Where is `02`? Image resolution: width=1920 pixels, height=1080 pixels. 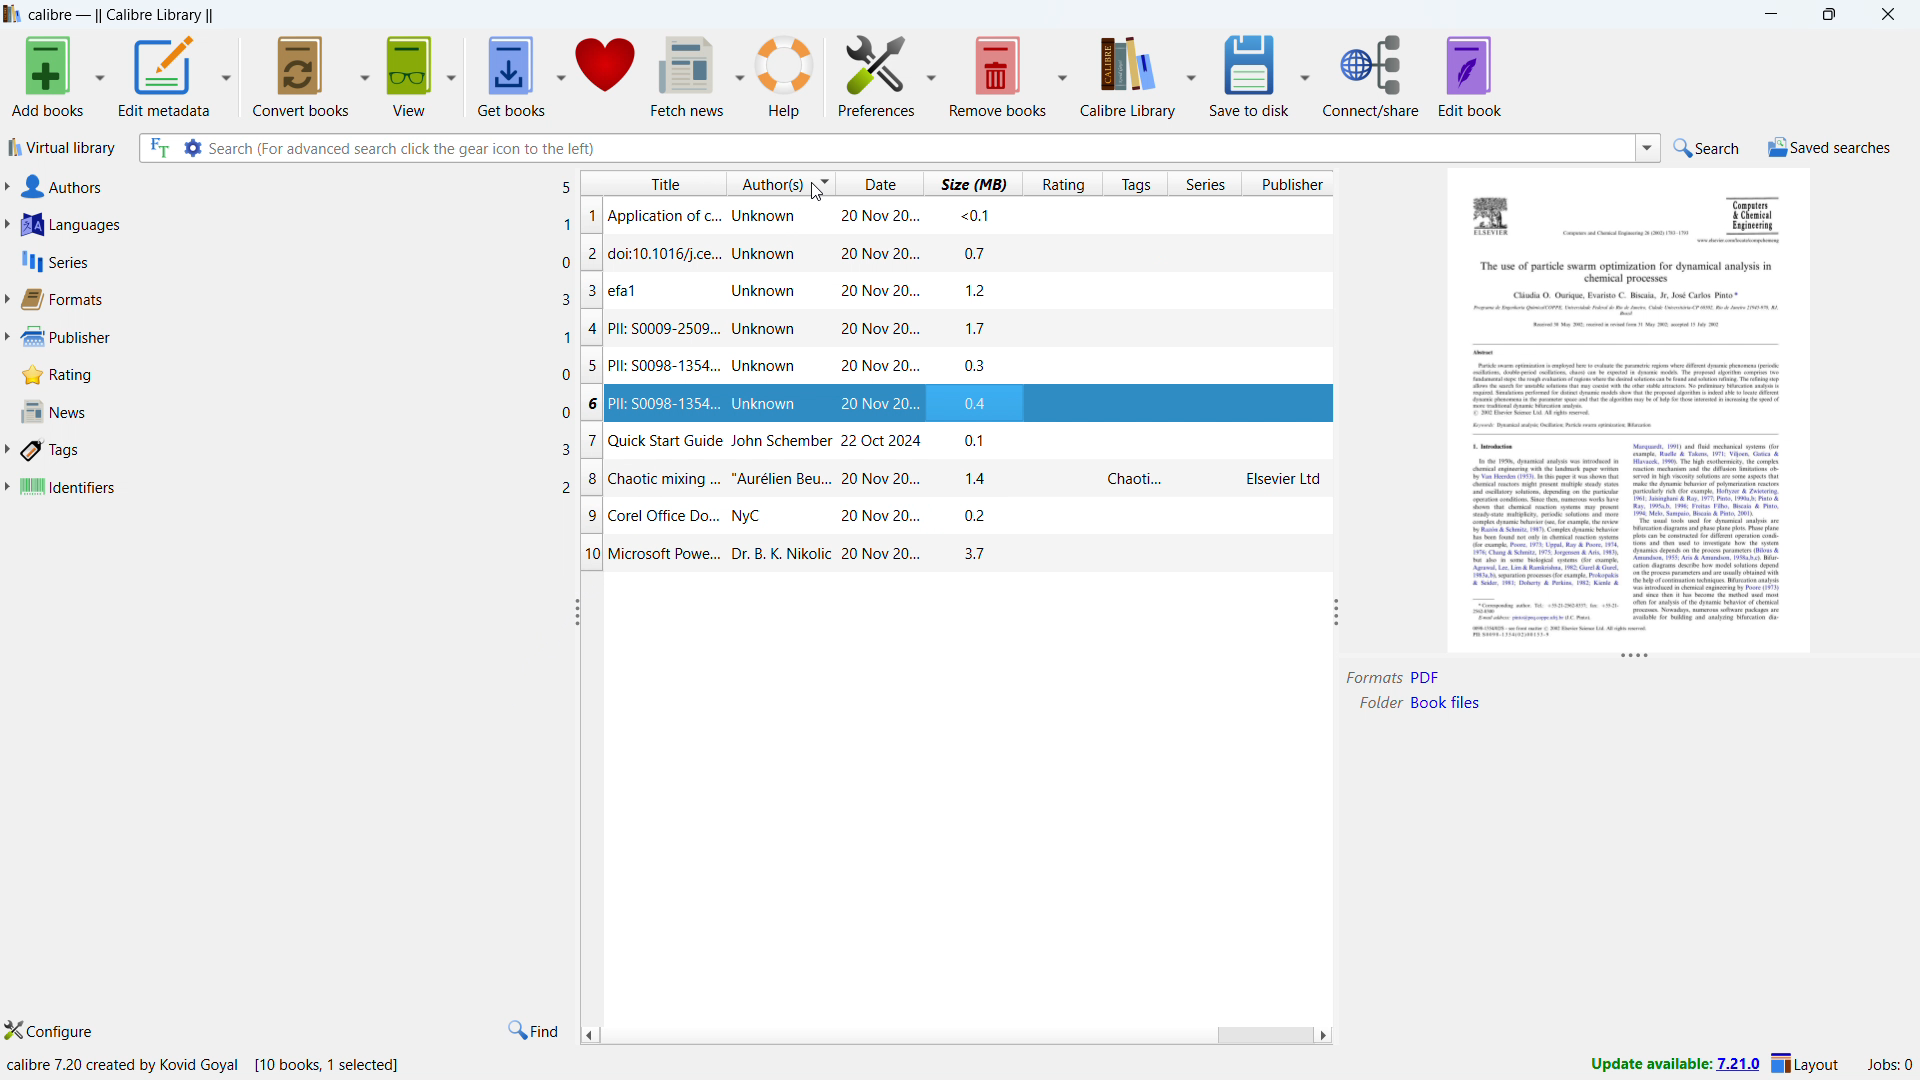 02 is located at coordinates (982, 514).